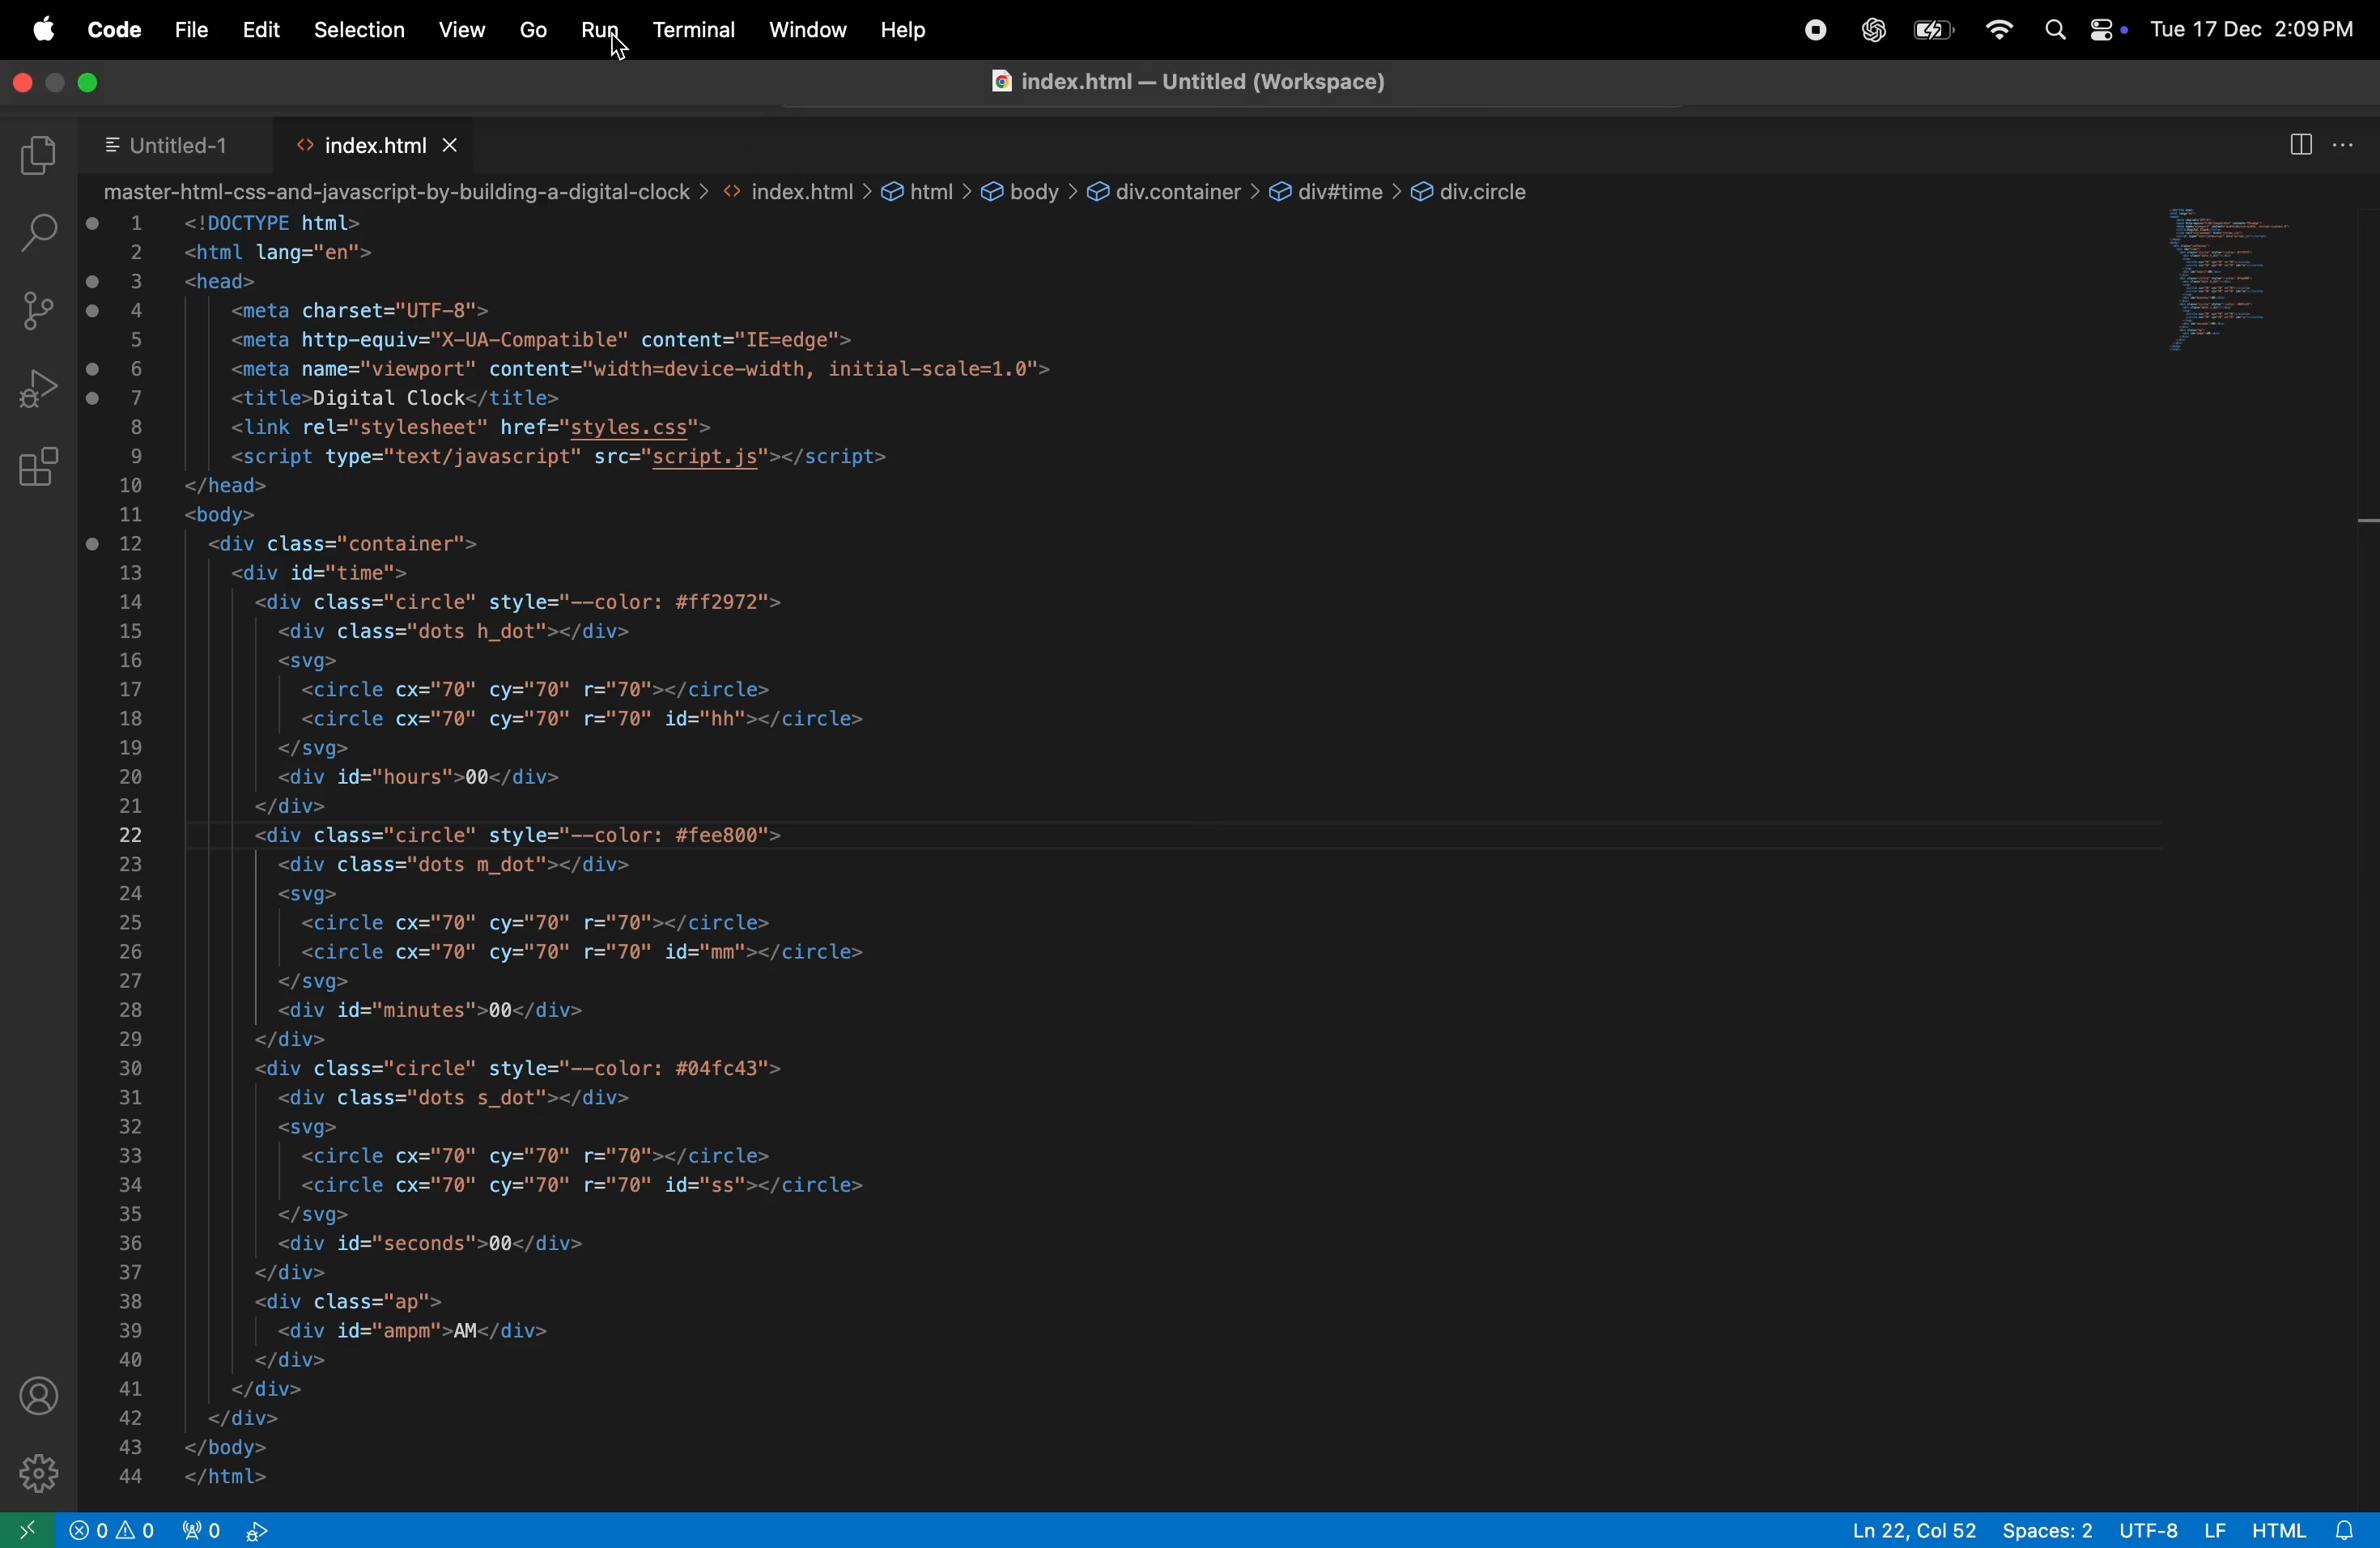 The image size is (2380, 1548). Describe the element at coordinates (600, 31) in the screenshot. I see `run` at that location.